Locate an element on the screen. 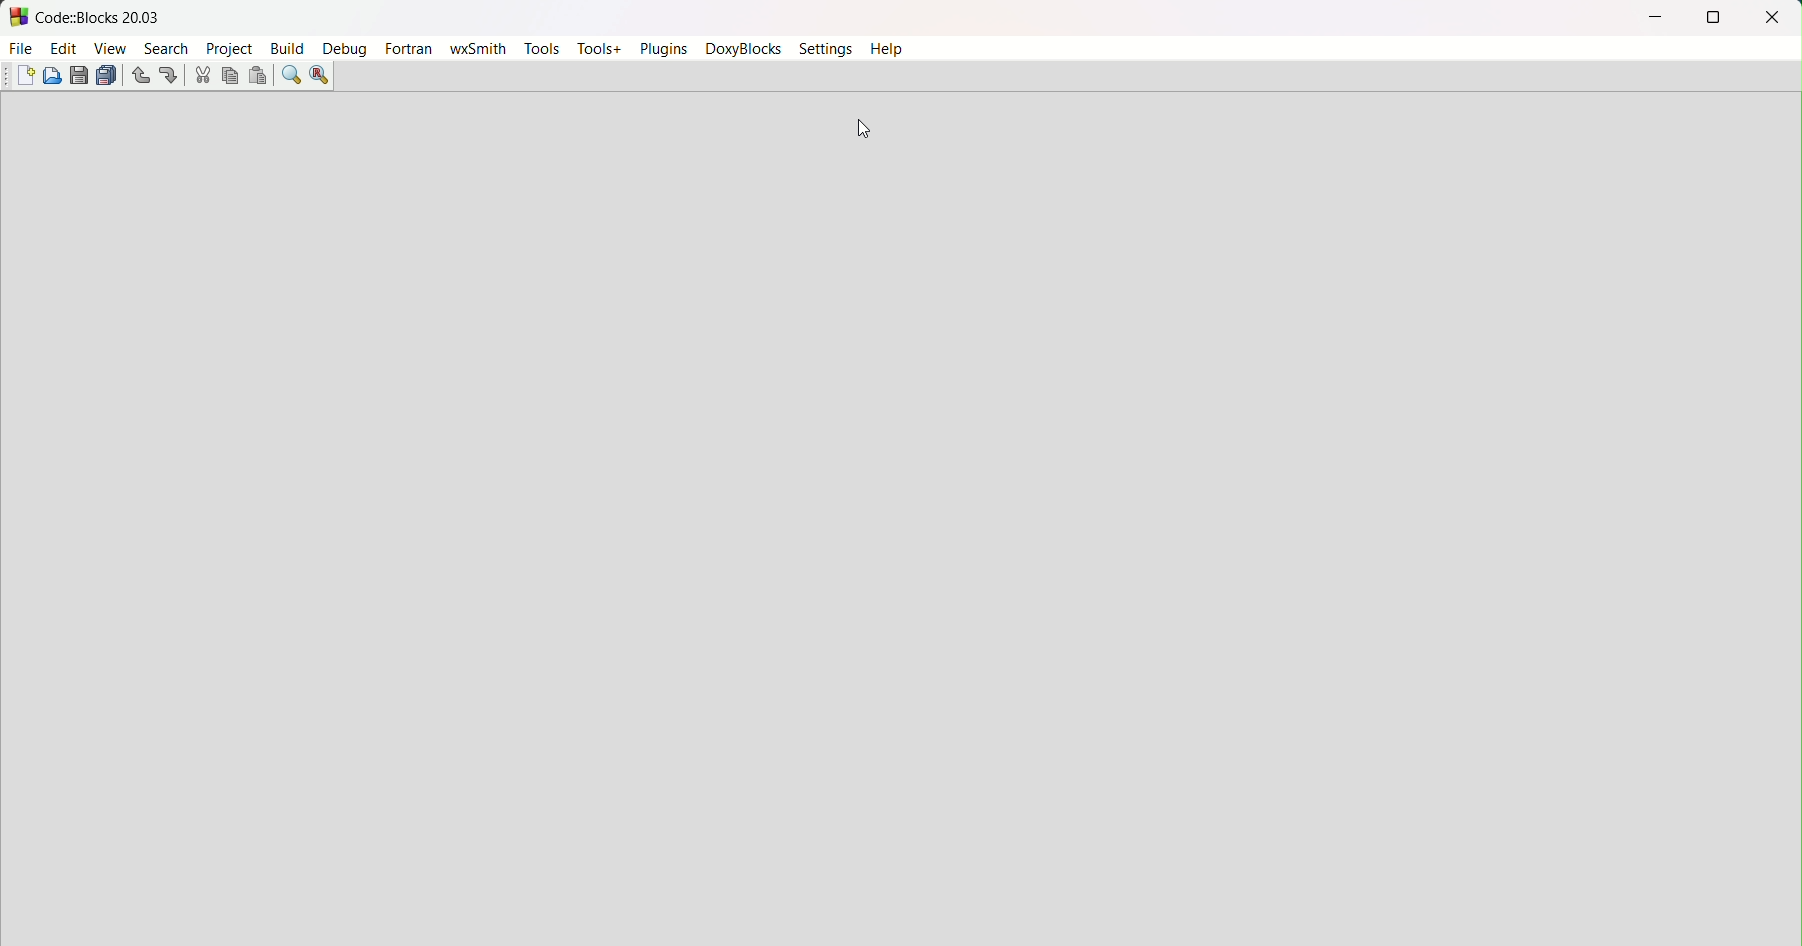 The height and width of the screenshot is (946, 1802). fullscreen is located at coordinates (1713, 18).